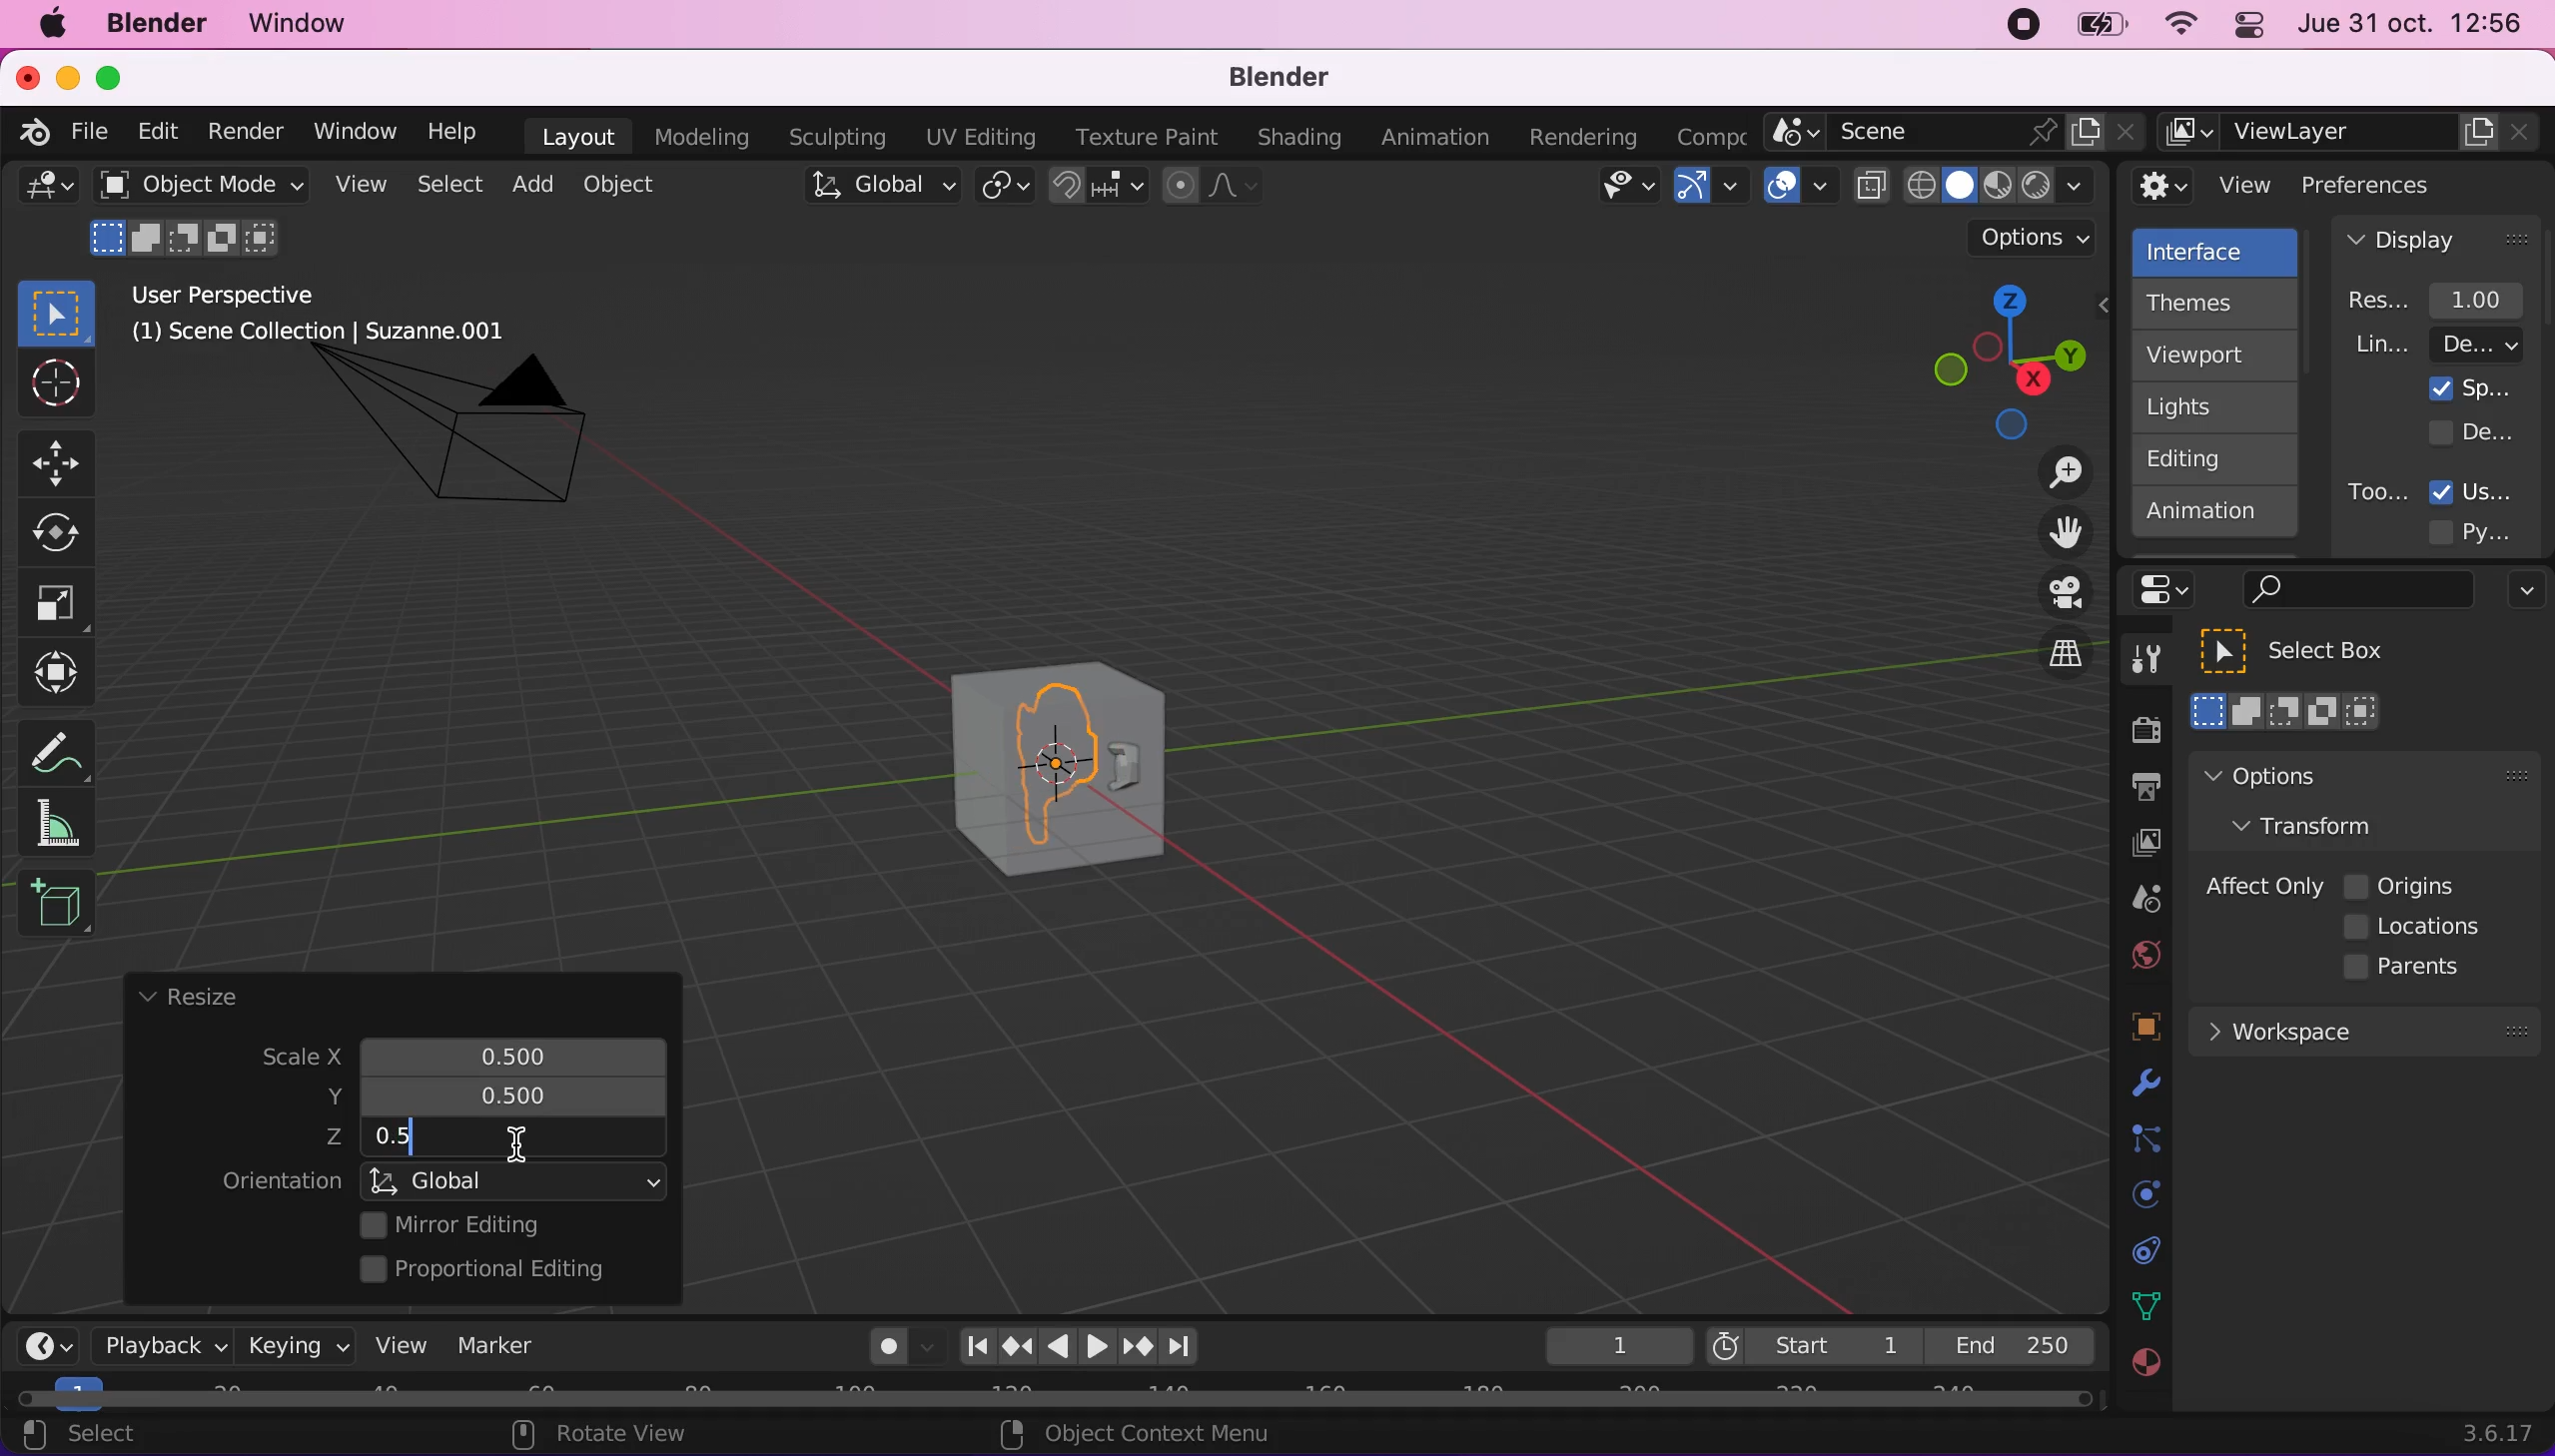 The height and width of the screenshot is (1456, 2555). I want to click on select box mode, so click(2287, 711).